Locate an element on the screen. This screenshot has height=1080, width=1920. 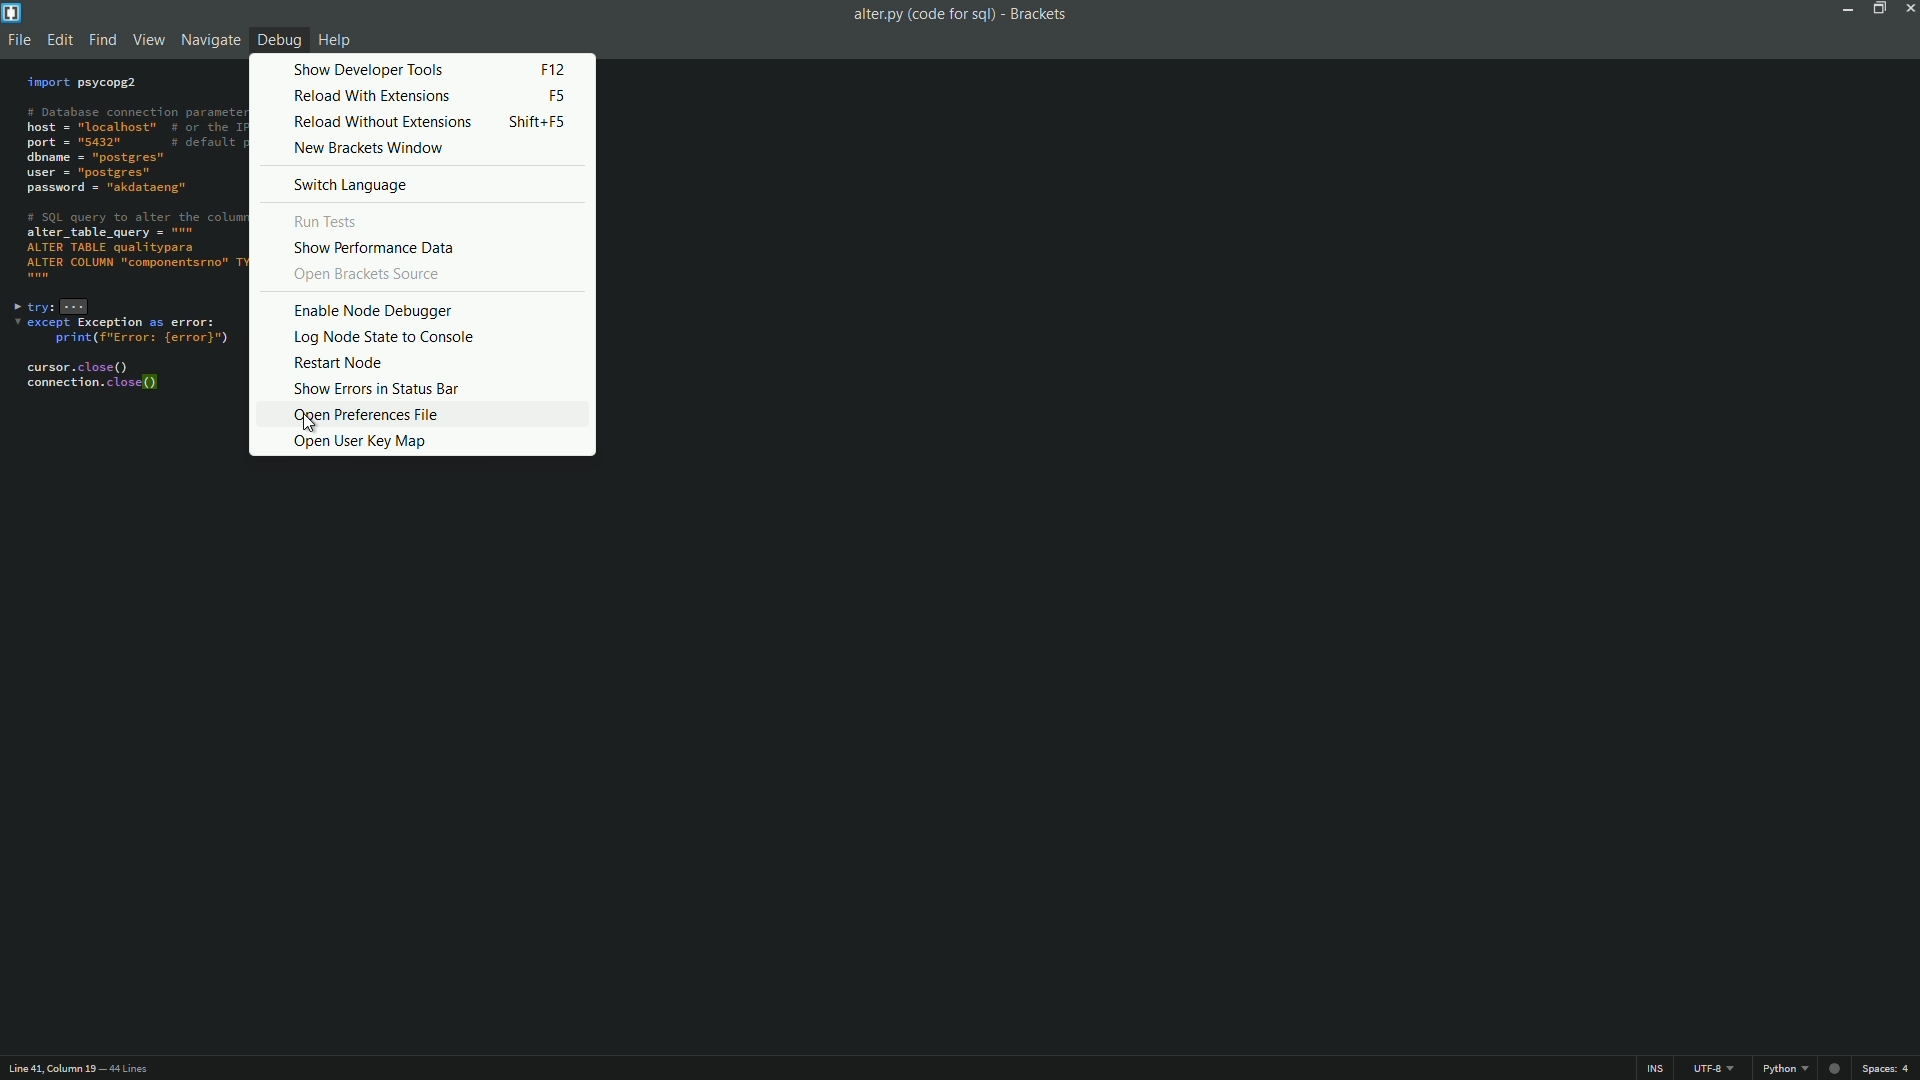
Show errors in the status bar is located at coordinates (421, 389).